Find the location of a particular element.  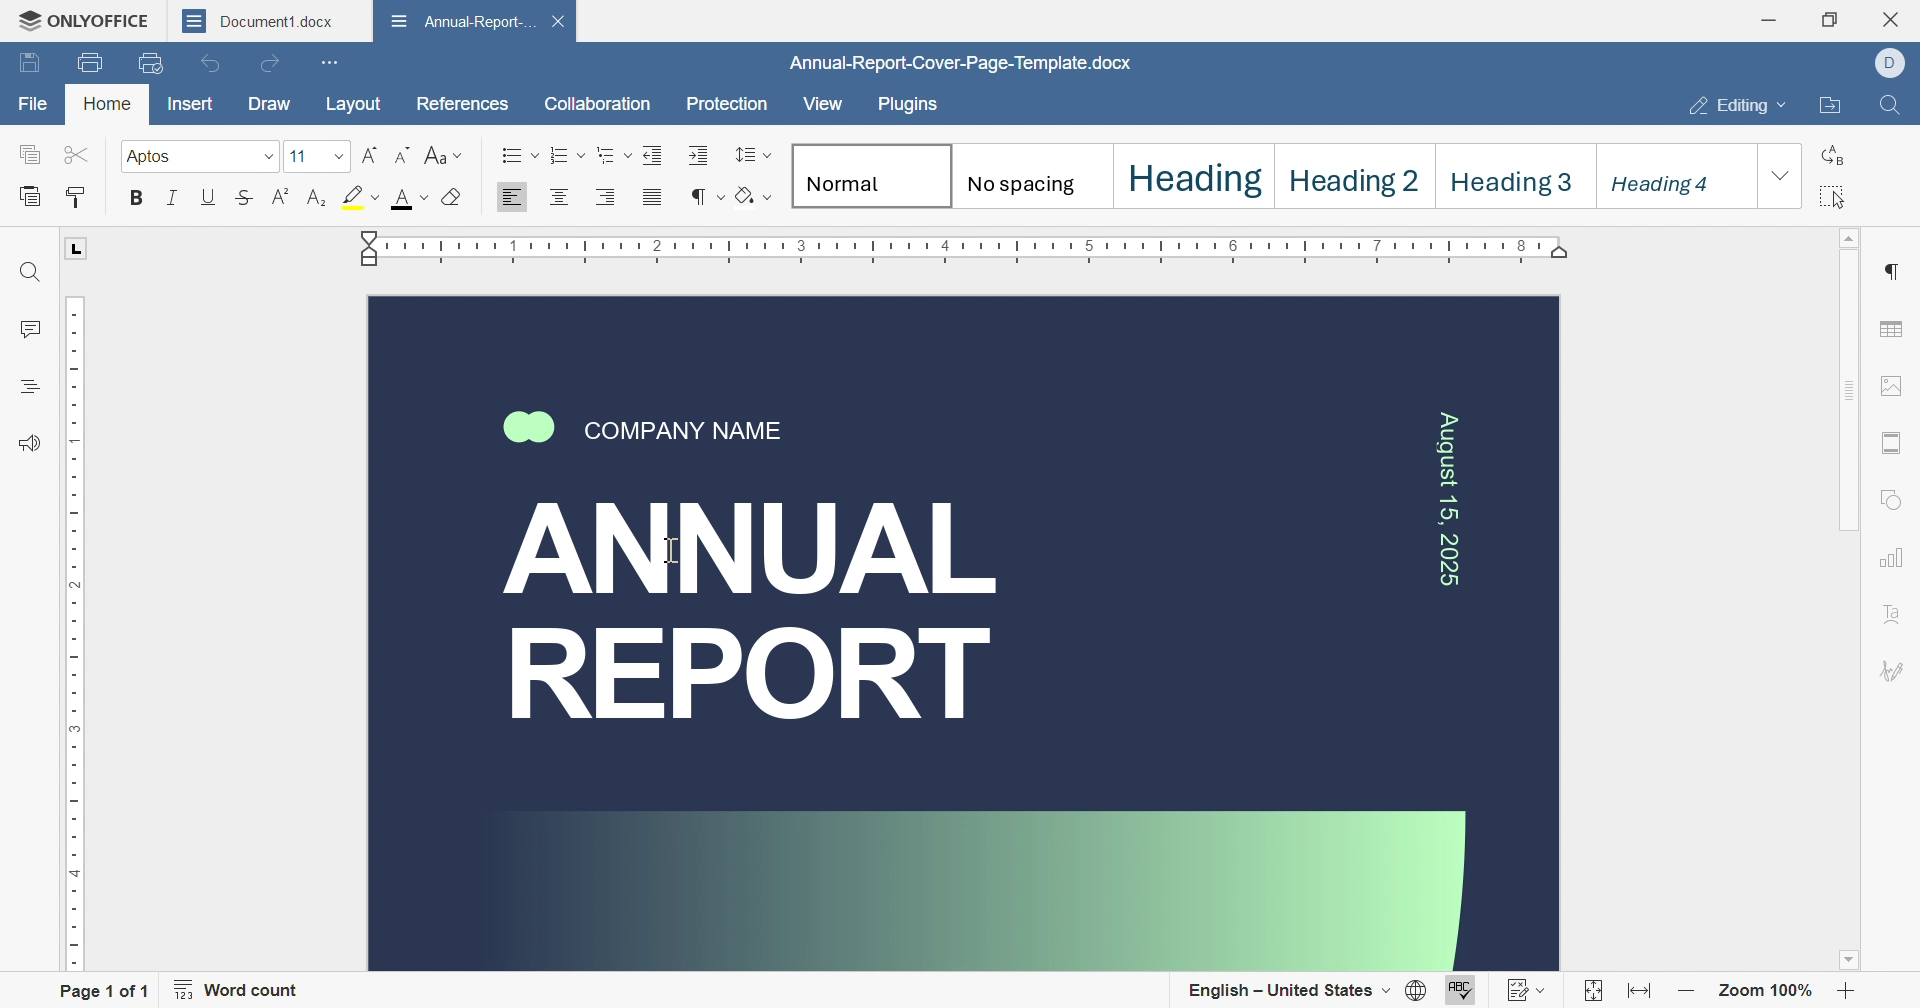

align left is located at coordinates (508, 199).